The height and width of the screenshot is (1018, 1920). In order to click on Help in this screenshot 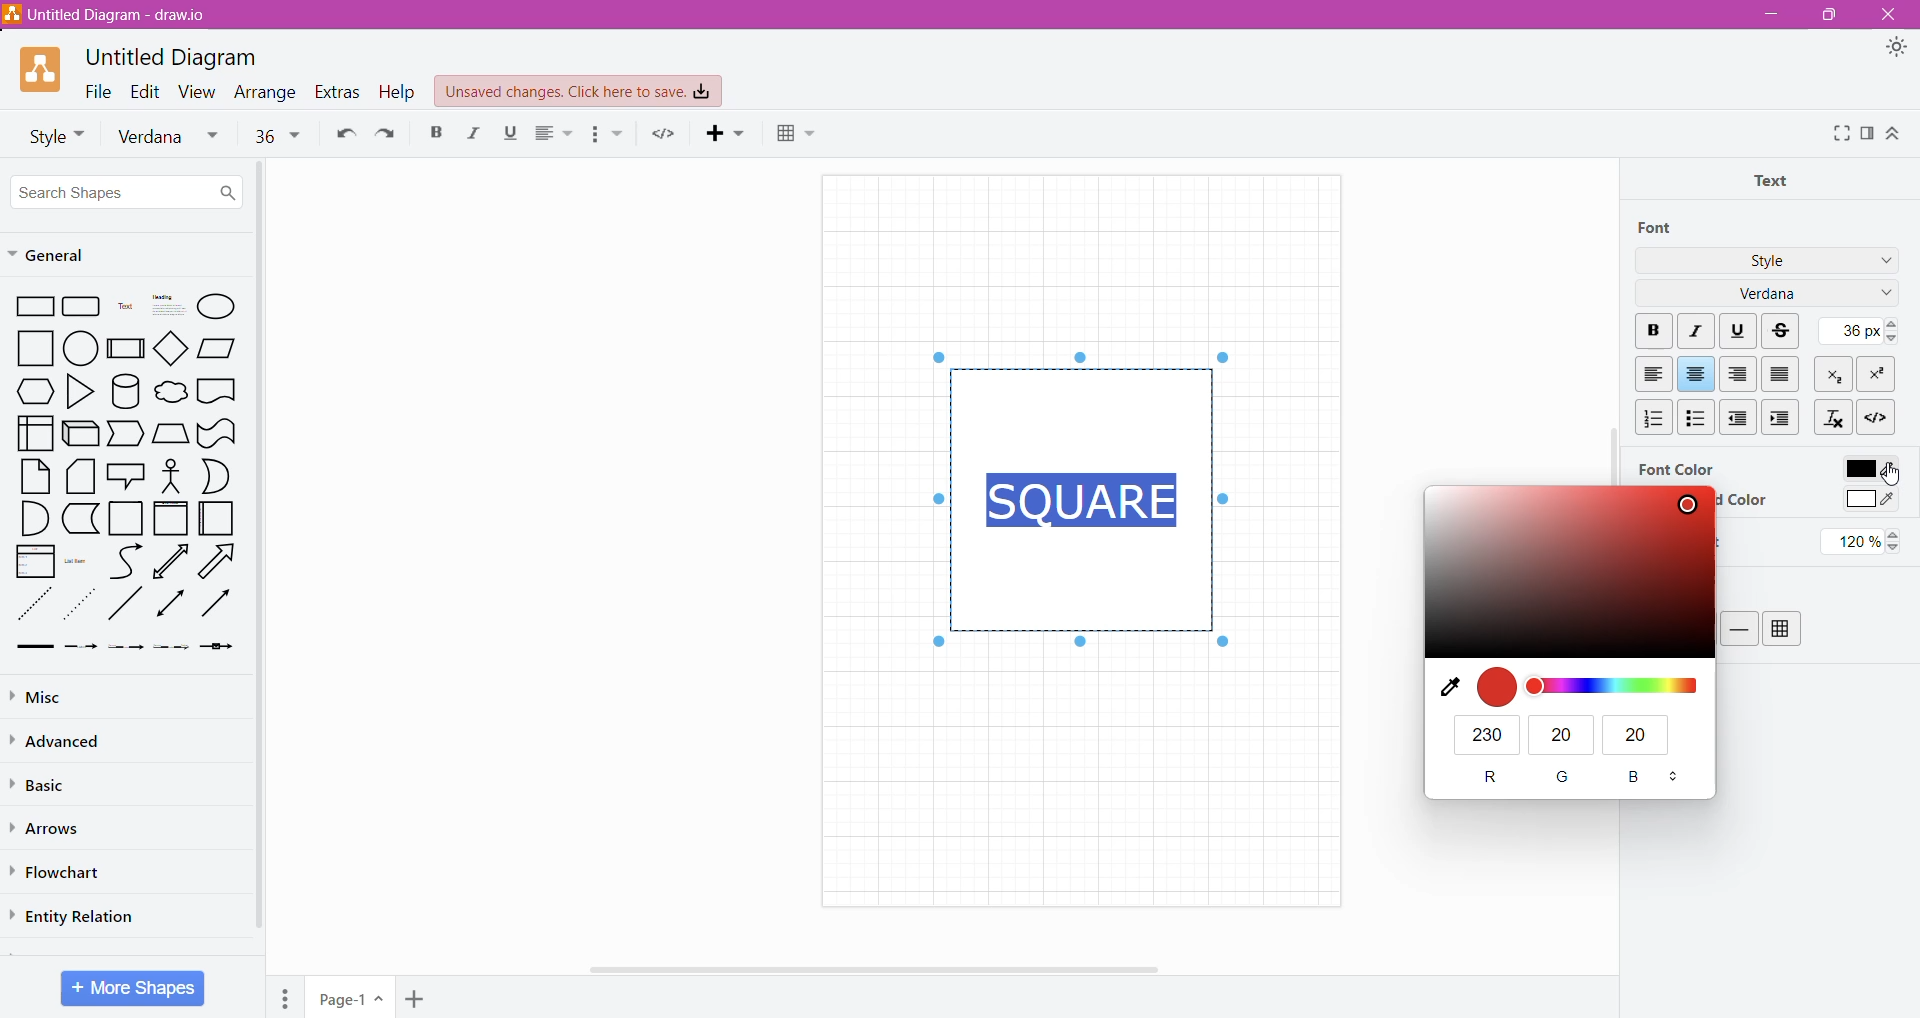, I will do `click(400, 91)`.